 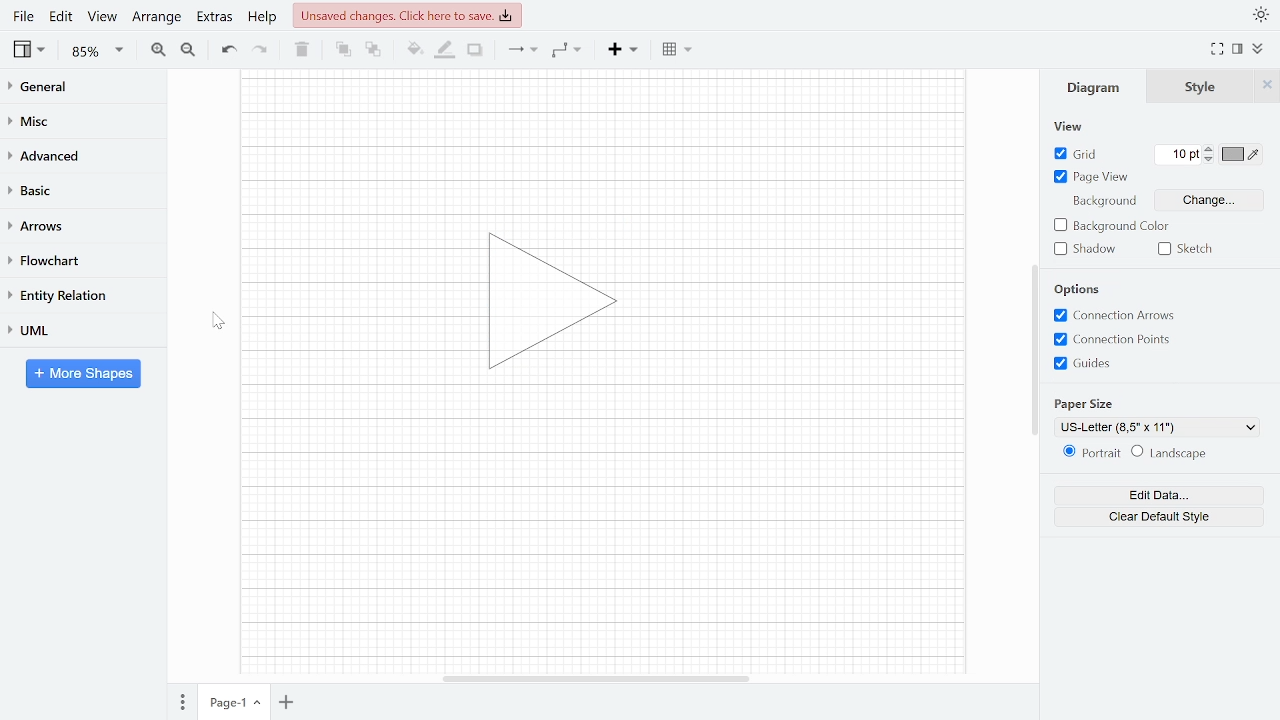 I want to click on Change, so click(x=1222, y=201).